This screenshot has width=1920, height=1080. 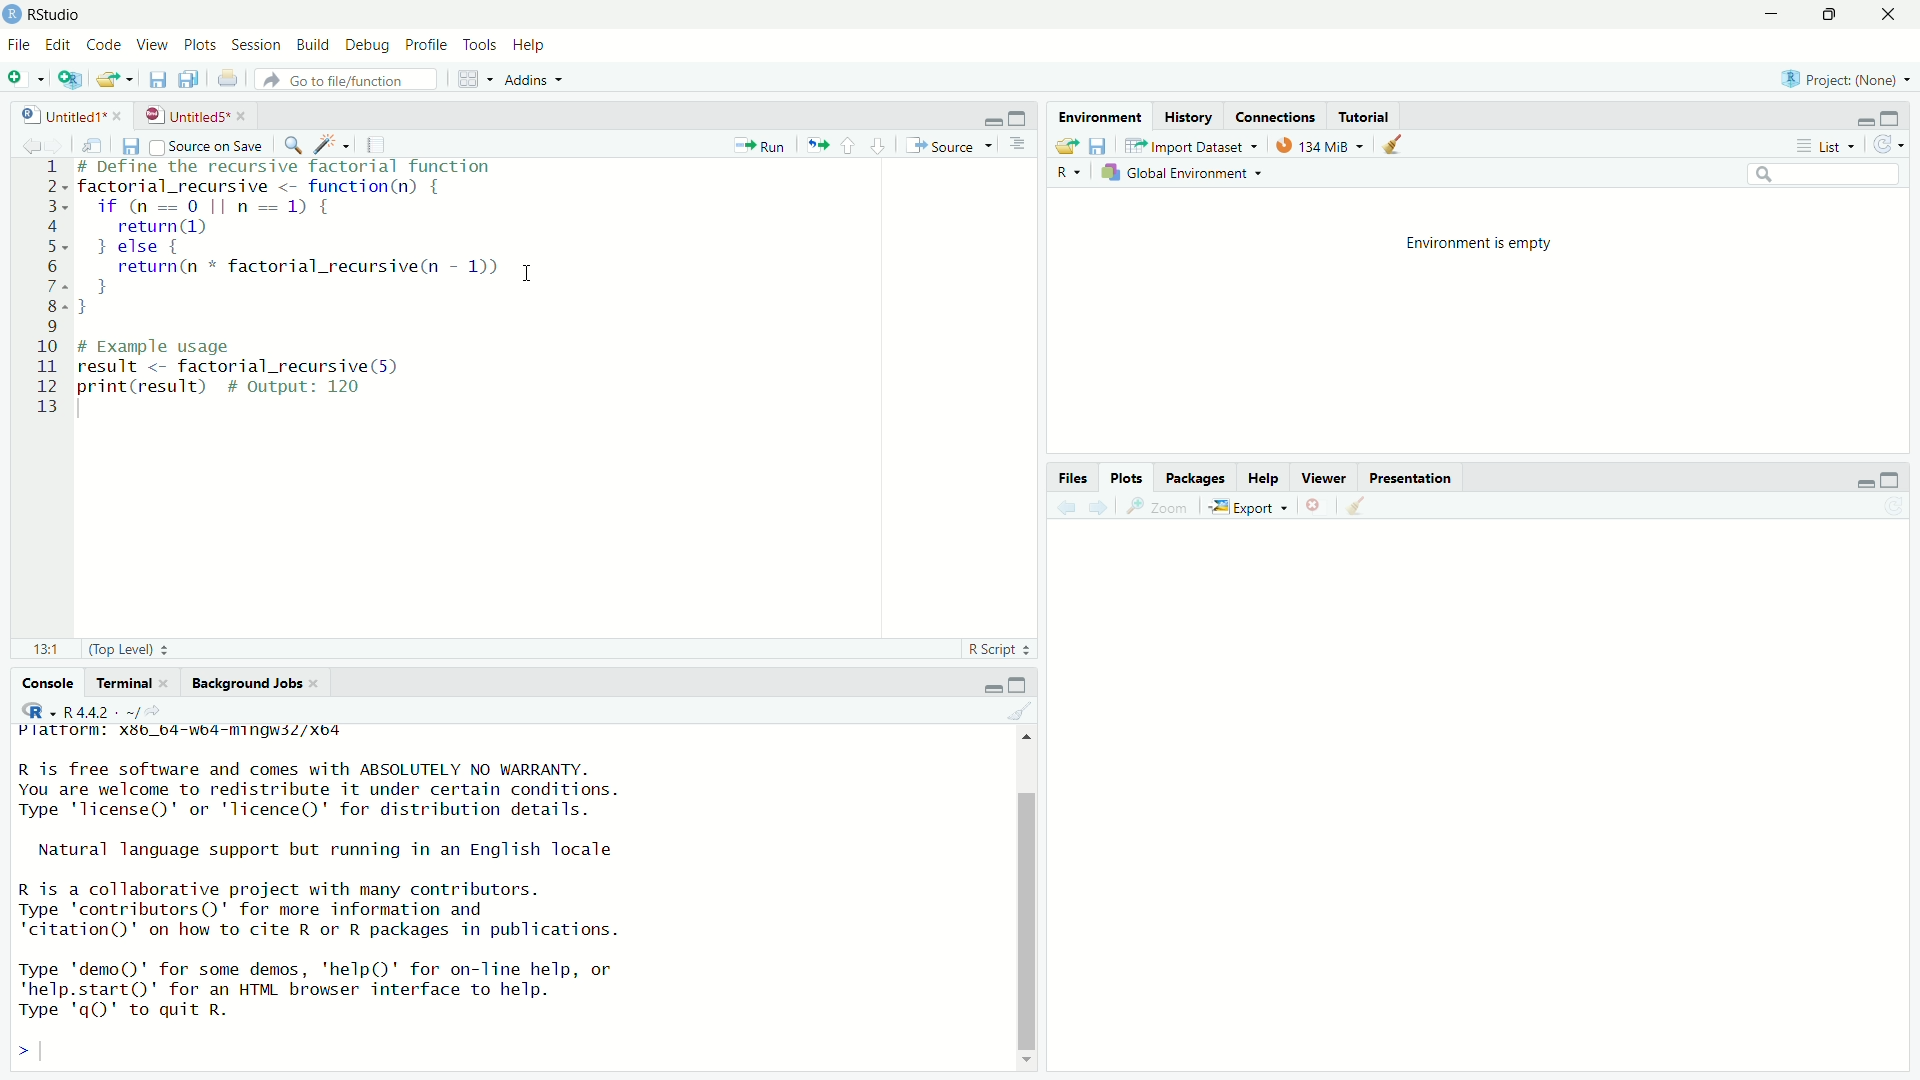 What do you see at coordinates (1100, 114) in the screenshot?
I see `Environment` at bounding box center [1100, 114].